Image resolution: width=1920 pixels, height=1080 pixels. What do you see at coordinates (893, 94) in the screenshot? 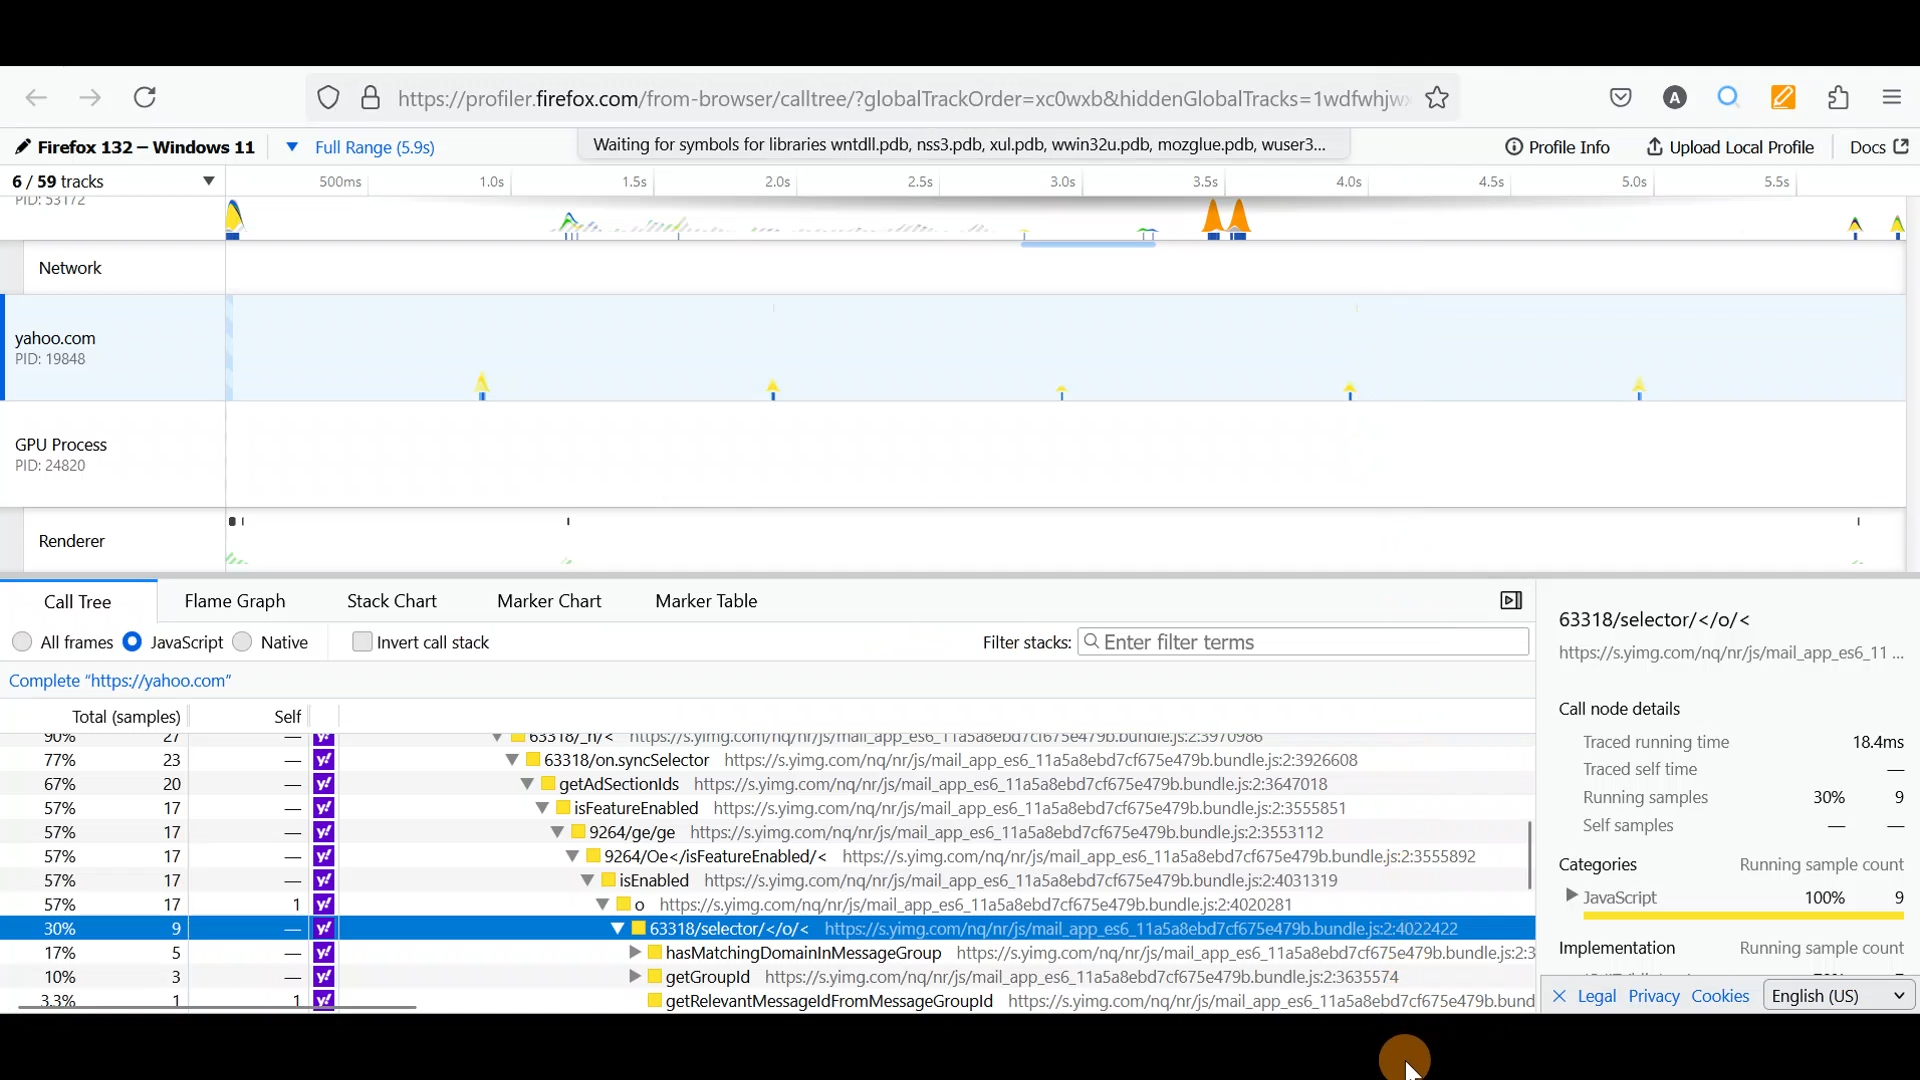
I see `Search bar` at bounding box center [893, 94].